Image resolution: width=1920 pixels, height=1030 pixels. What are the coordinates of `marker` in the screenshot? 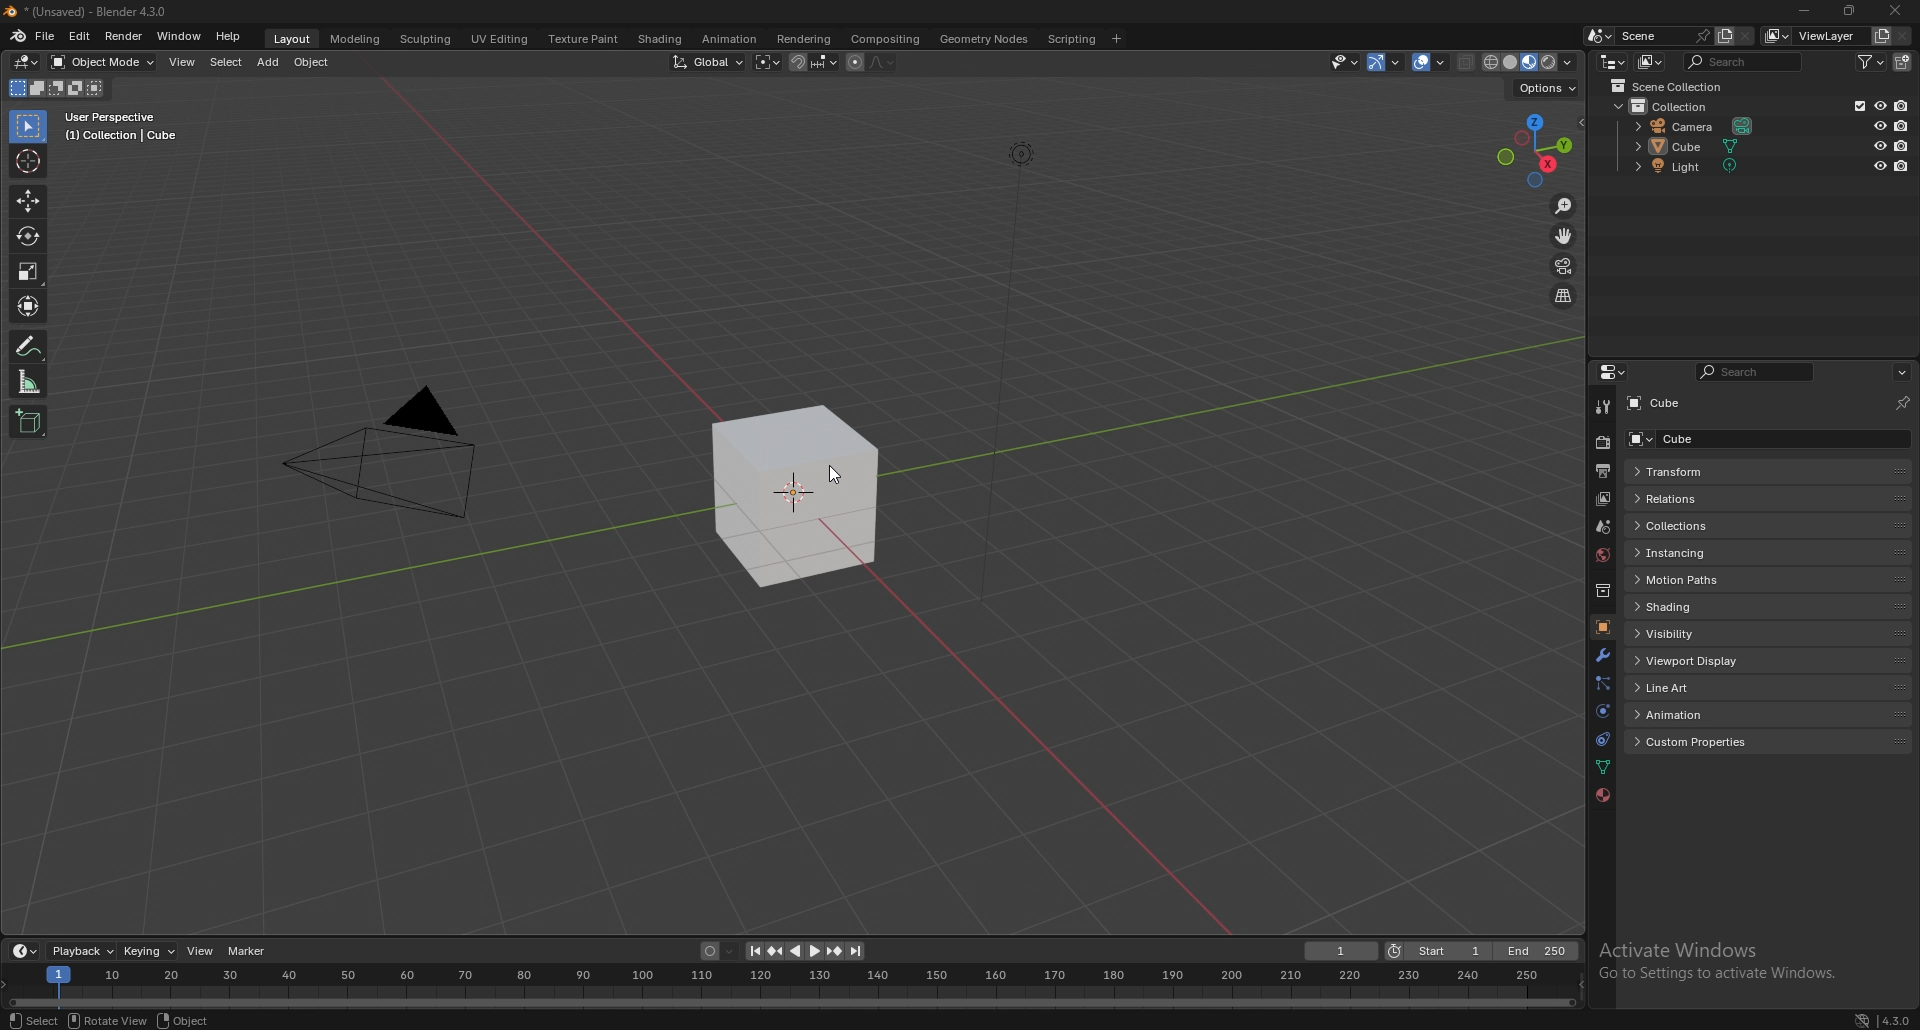 It's located at (249, 952).